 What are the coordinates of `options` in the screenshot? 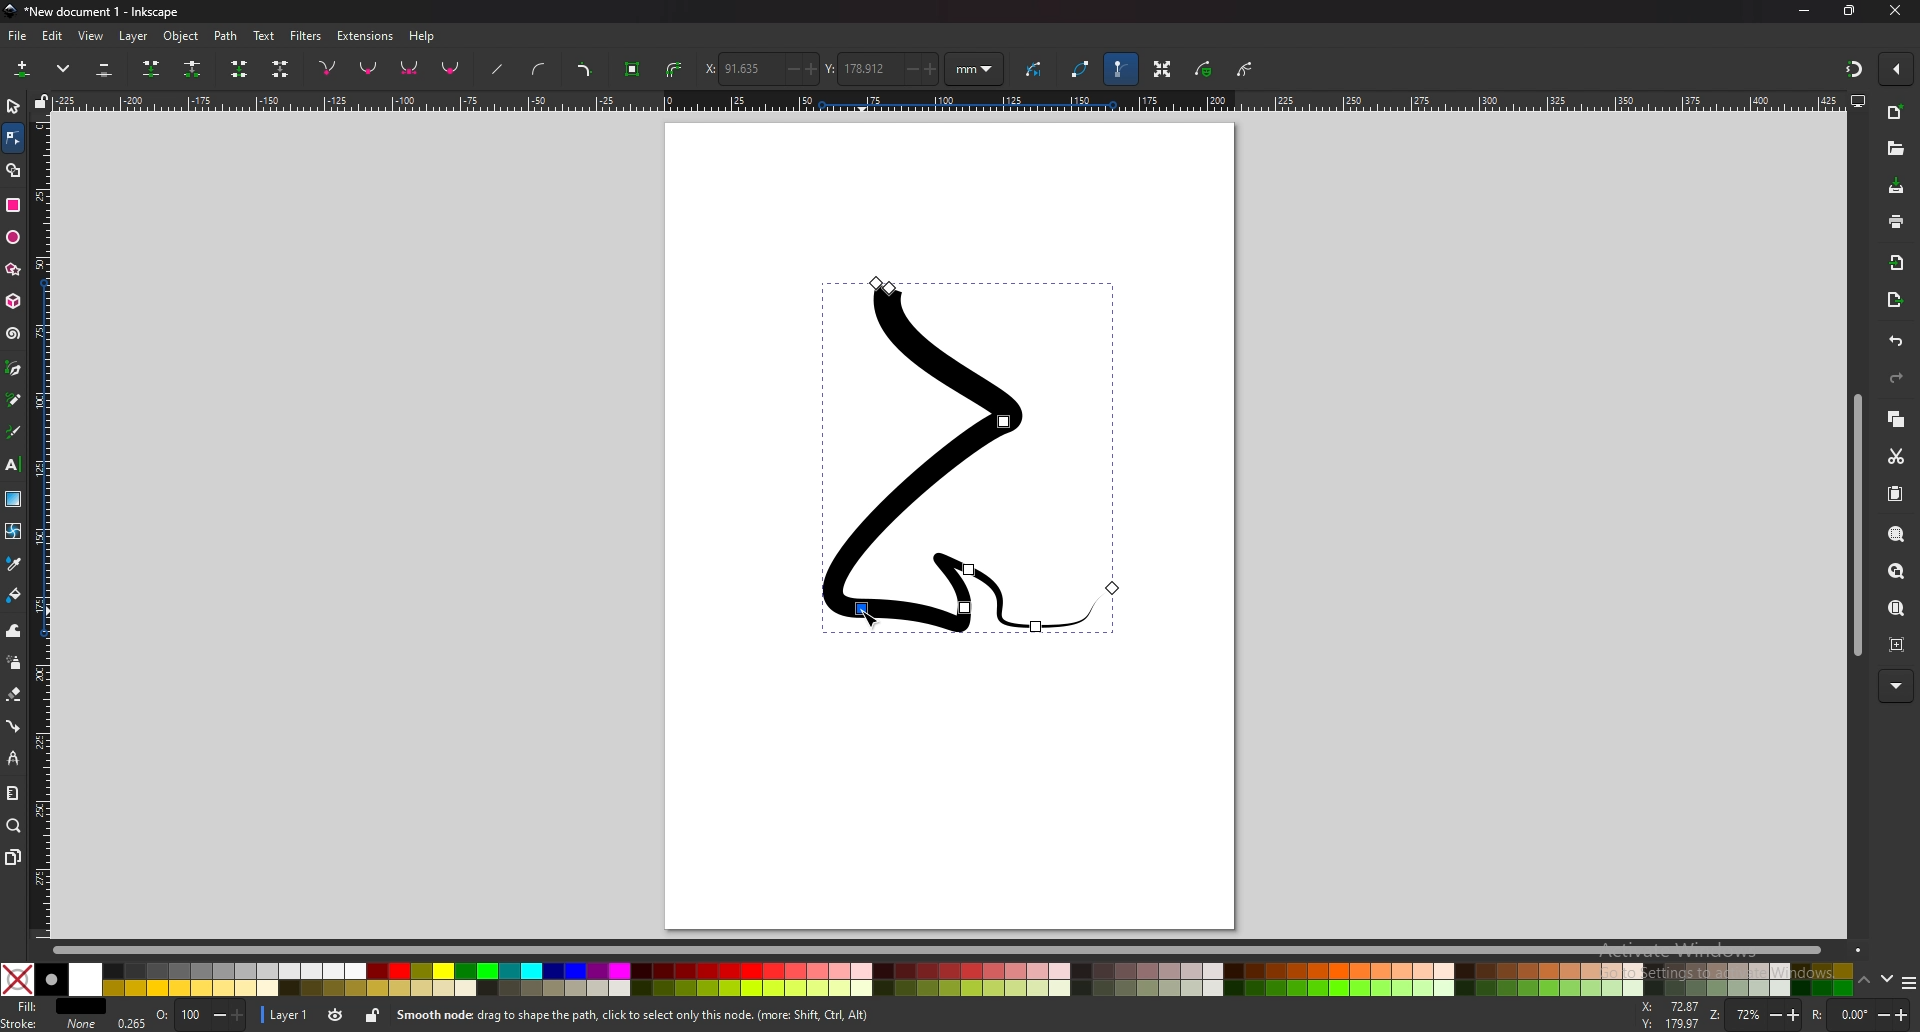 It's located at (1908, 982).